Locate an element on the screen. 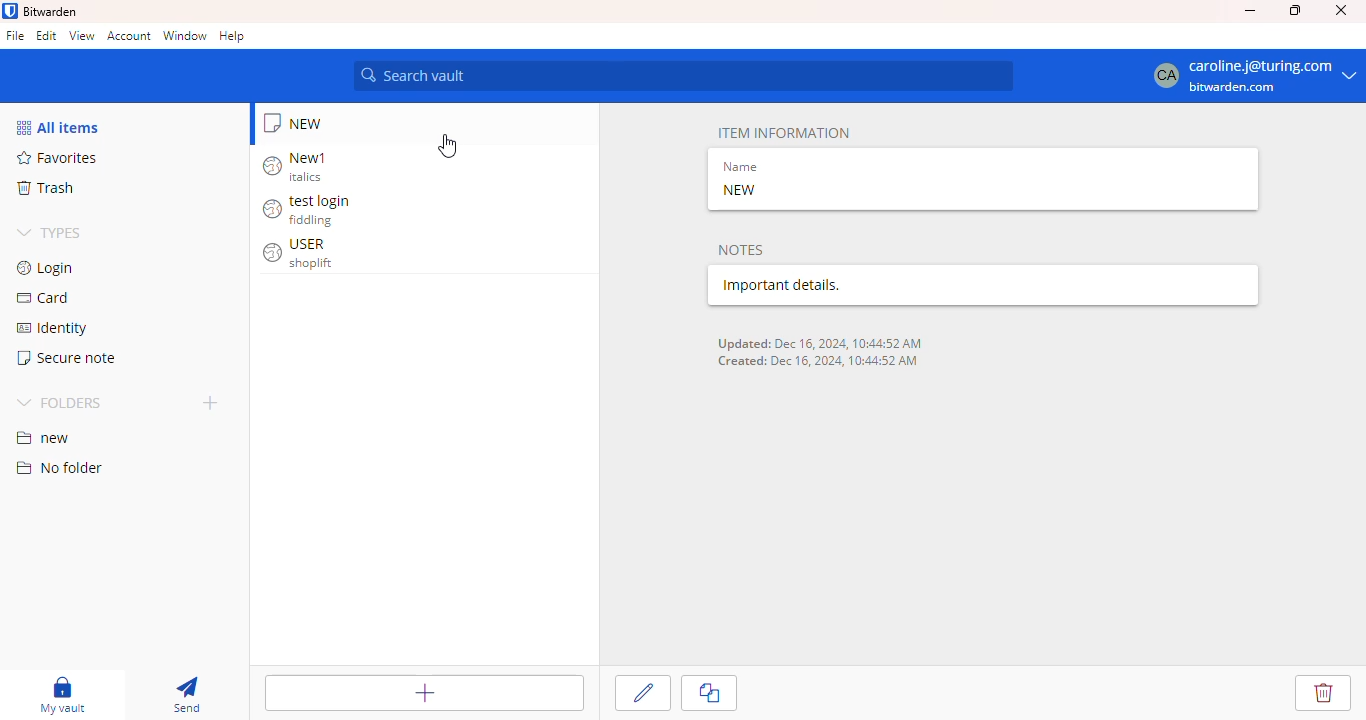  "New1" login entry is located at coordinates (304, 166).